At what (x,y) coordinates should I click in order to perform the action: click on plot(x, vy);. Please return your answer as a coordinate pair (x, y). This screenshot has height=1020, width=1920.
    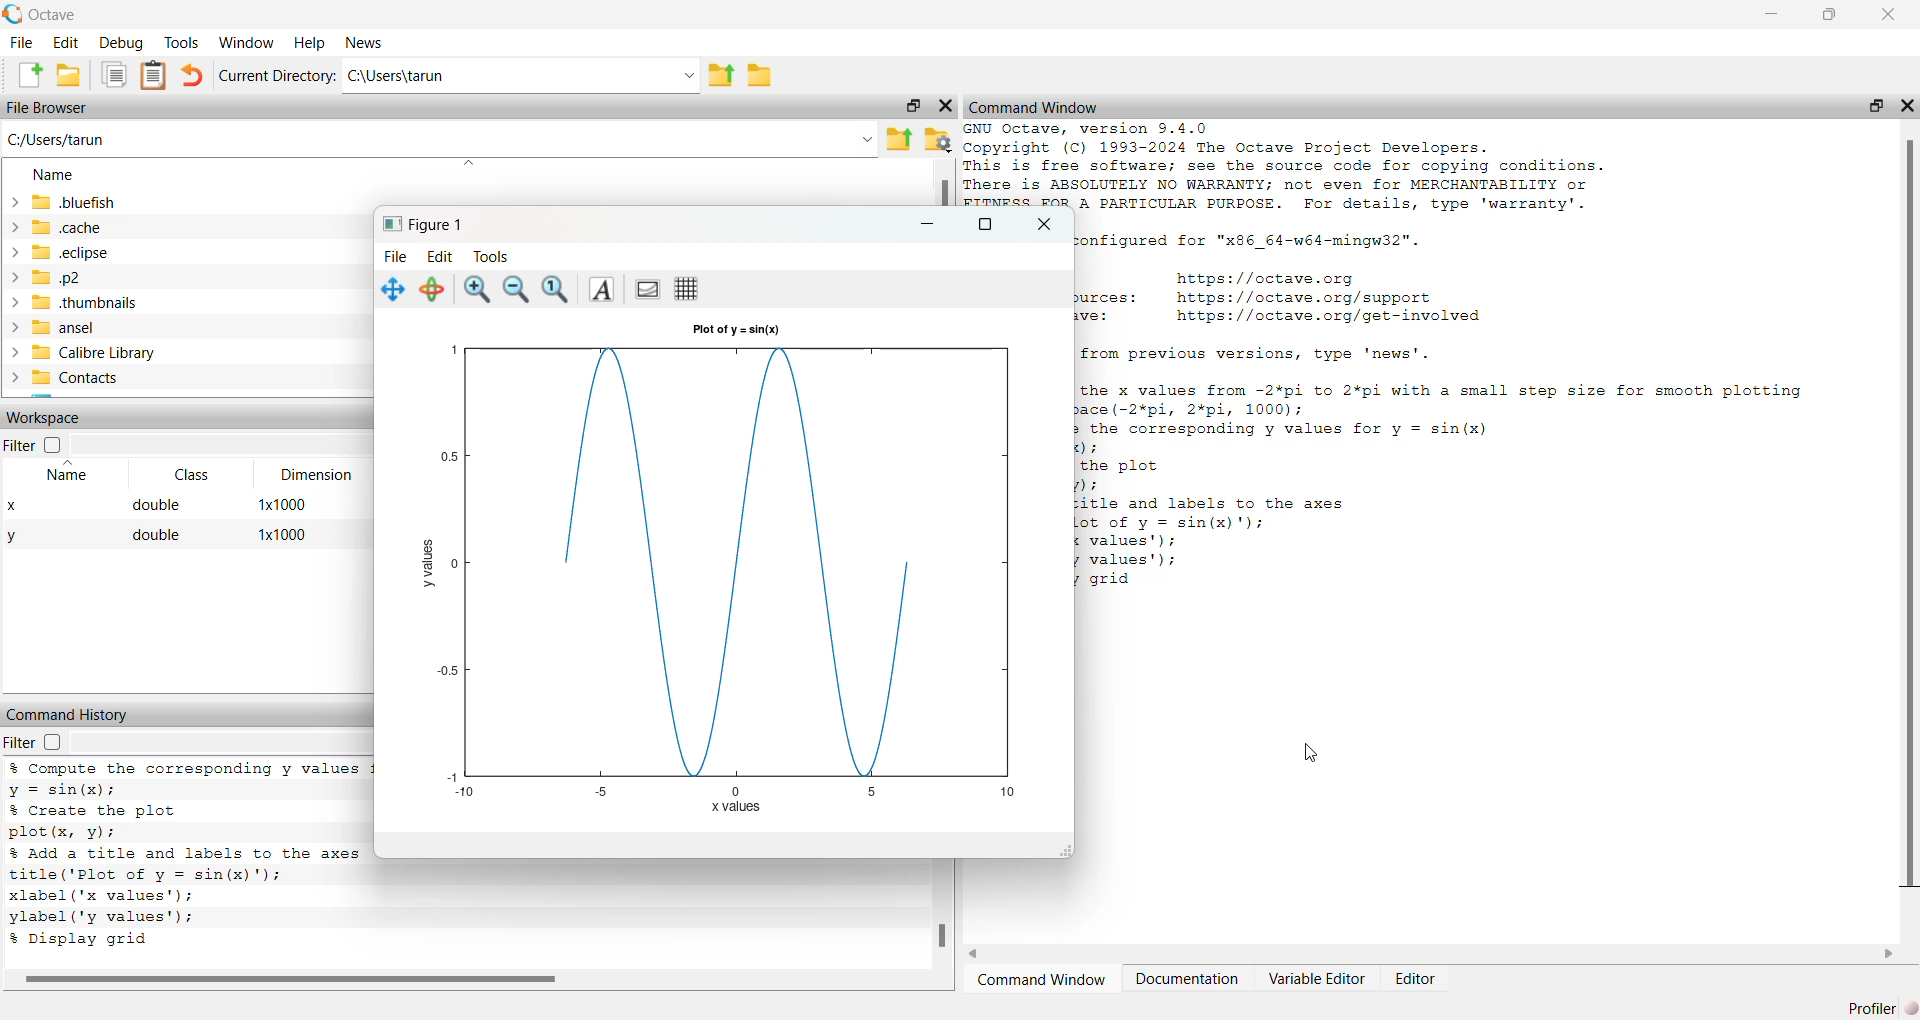
    Looking at the image, I should click on (67, 833).